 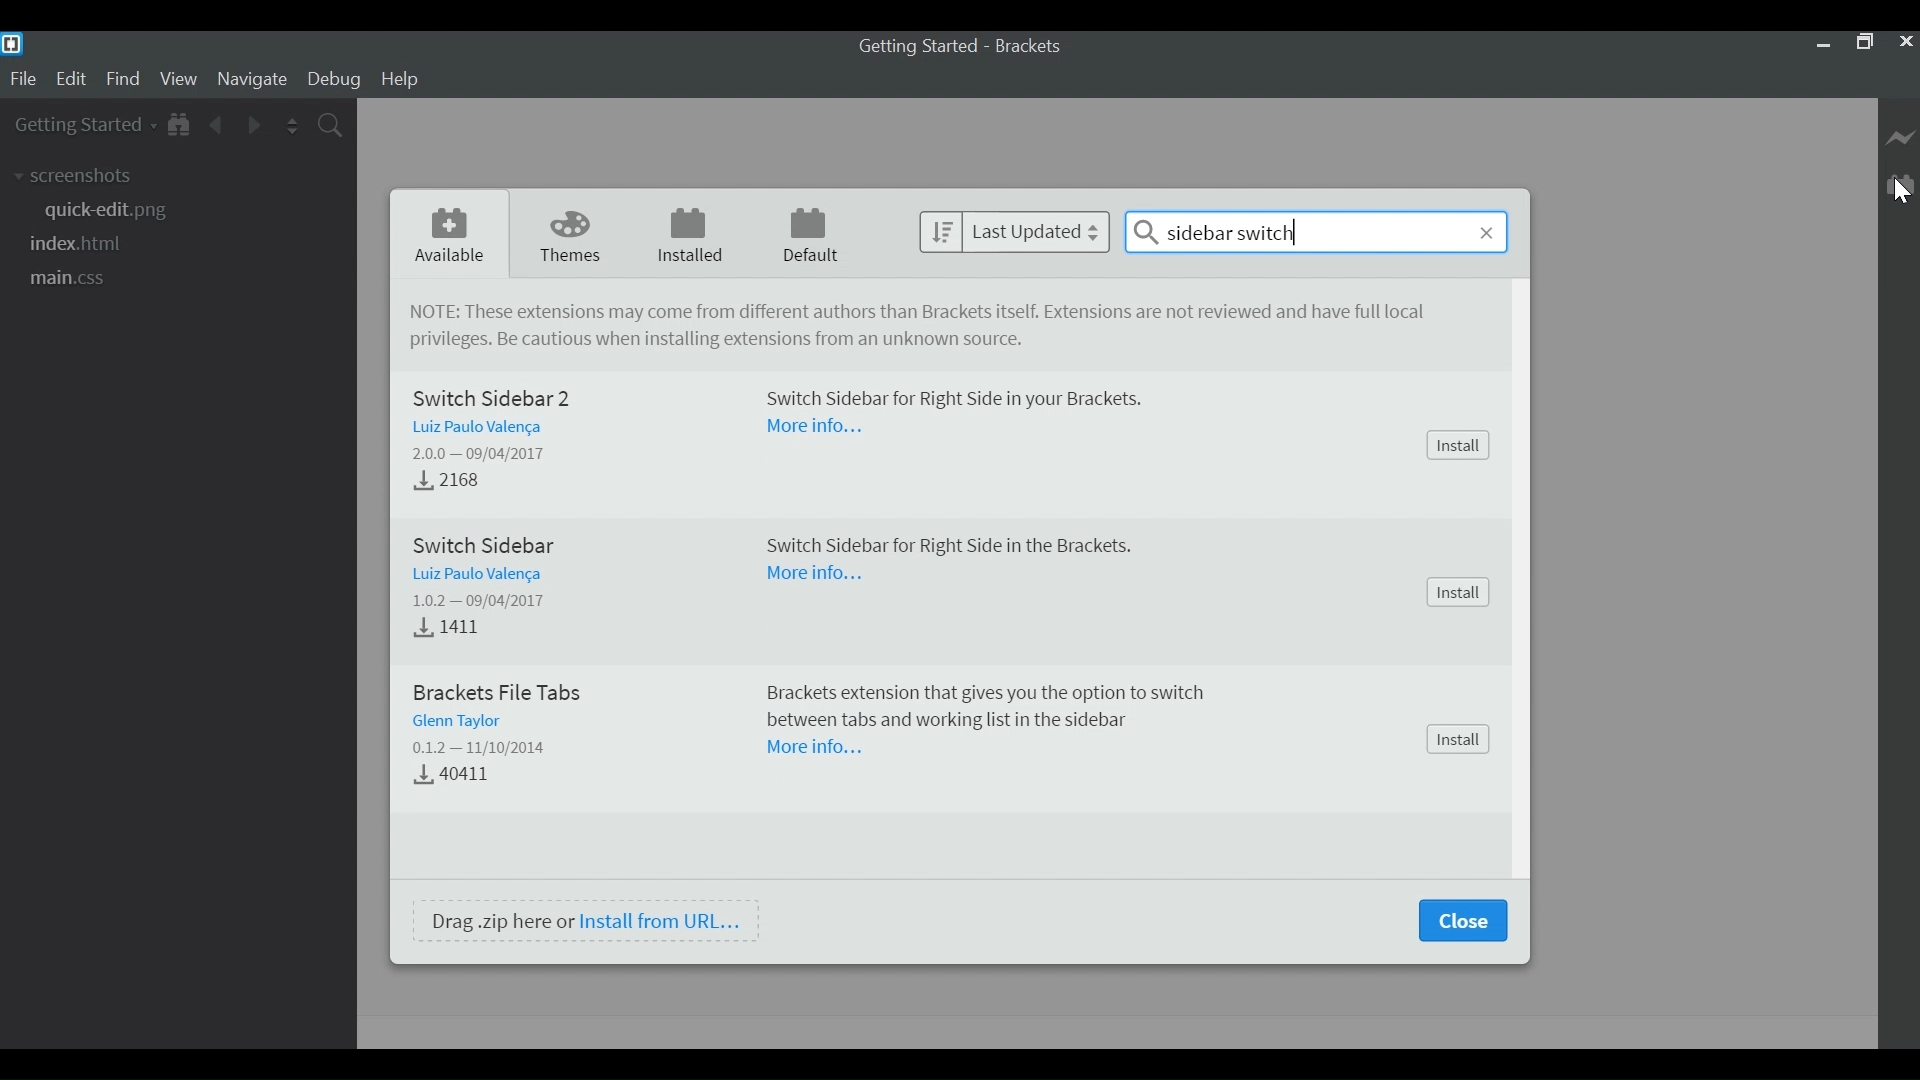 What do you see at coordinates (459, 773) in the screenshot?
I see `Download` at bounding box center [459, 773].